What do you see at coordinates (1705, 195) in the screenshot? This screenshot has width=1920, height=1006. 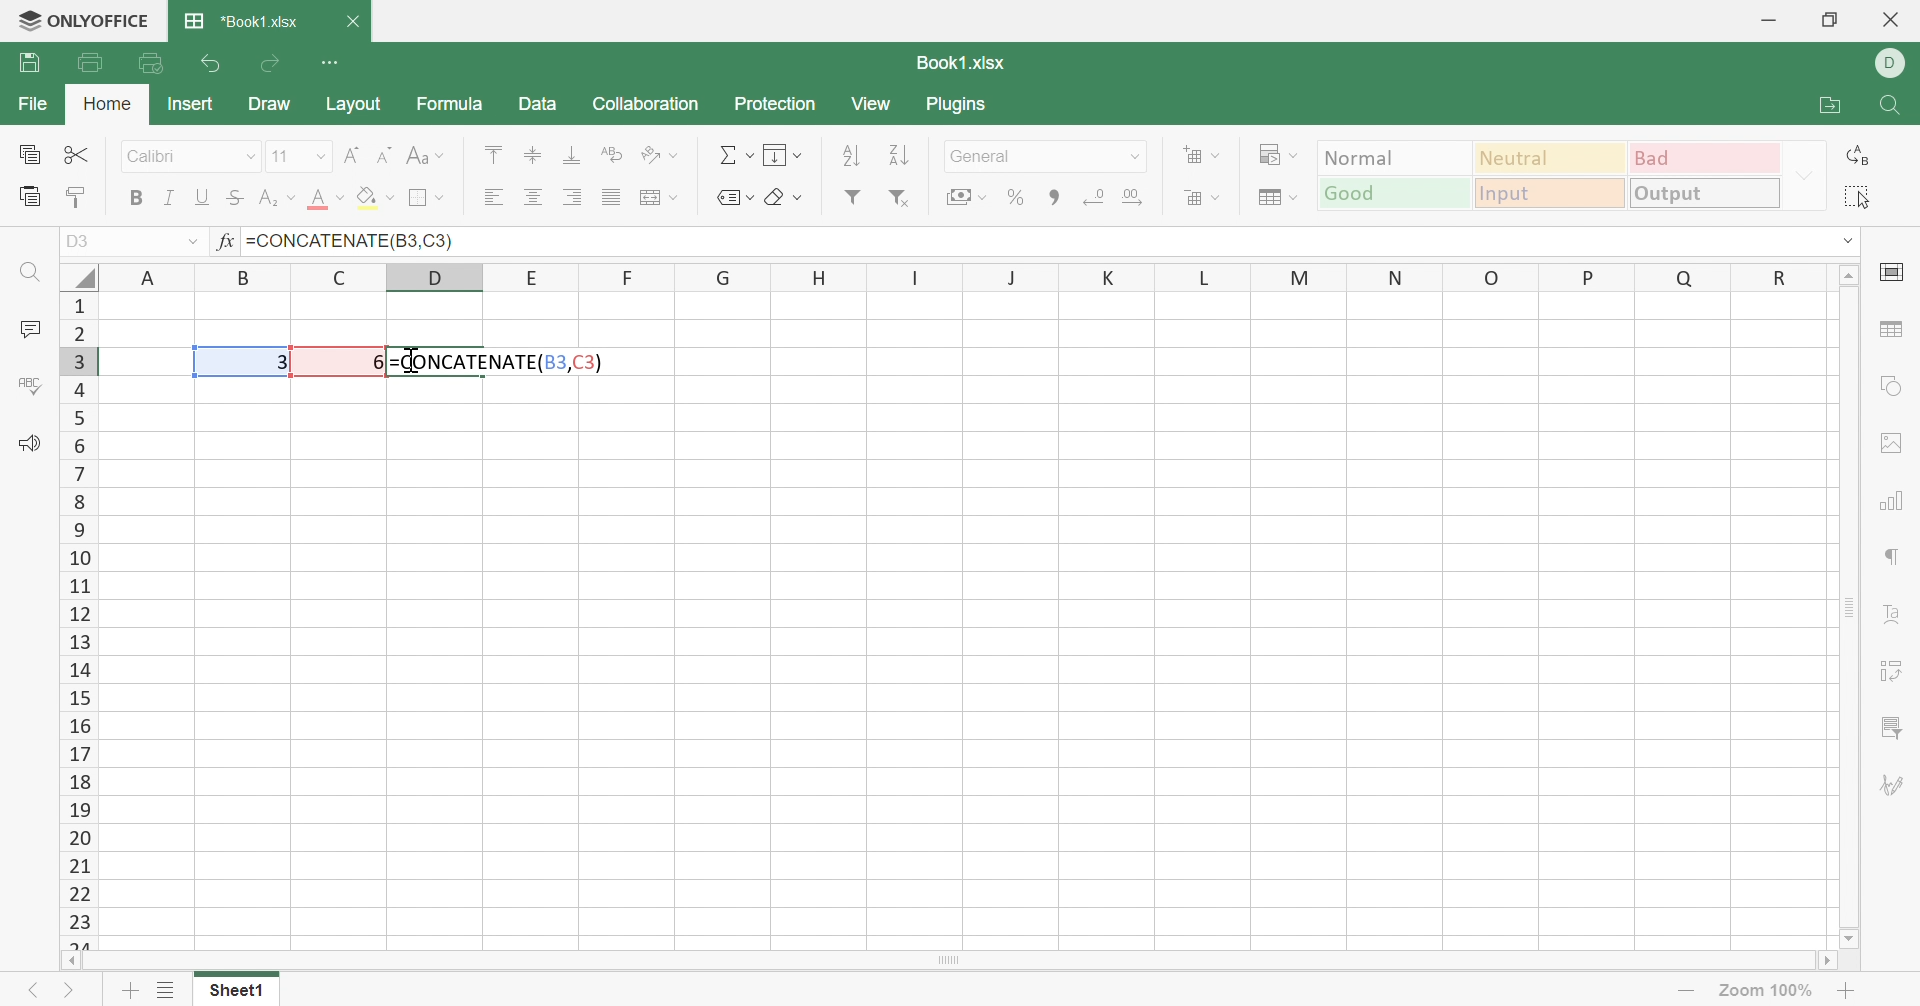 I see `Output` at bounding box center [1705, 195].